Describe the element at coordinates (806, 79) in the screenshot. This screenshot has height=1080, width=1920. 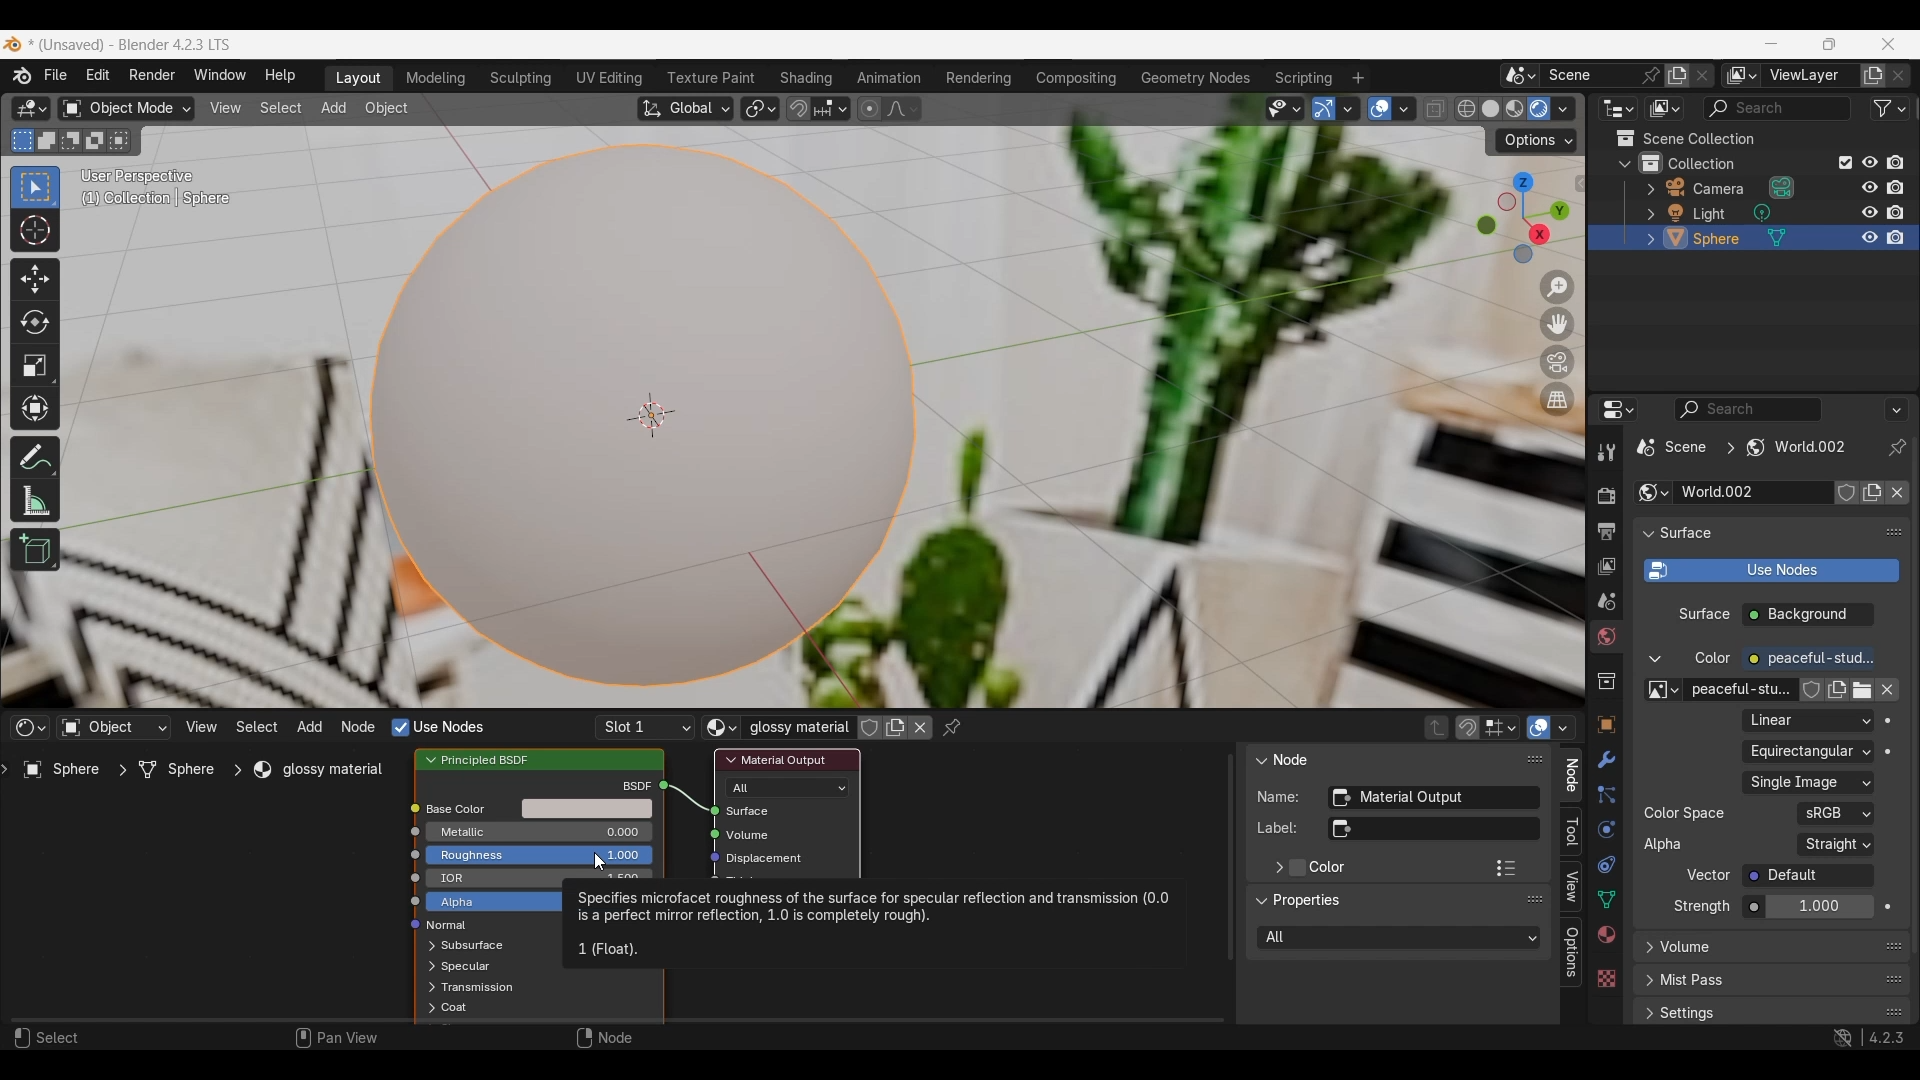
I see `Shading workspace` at that location.